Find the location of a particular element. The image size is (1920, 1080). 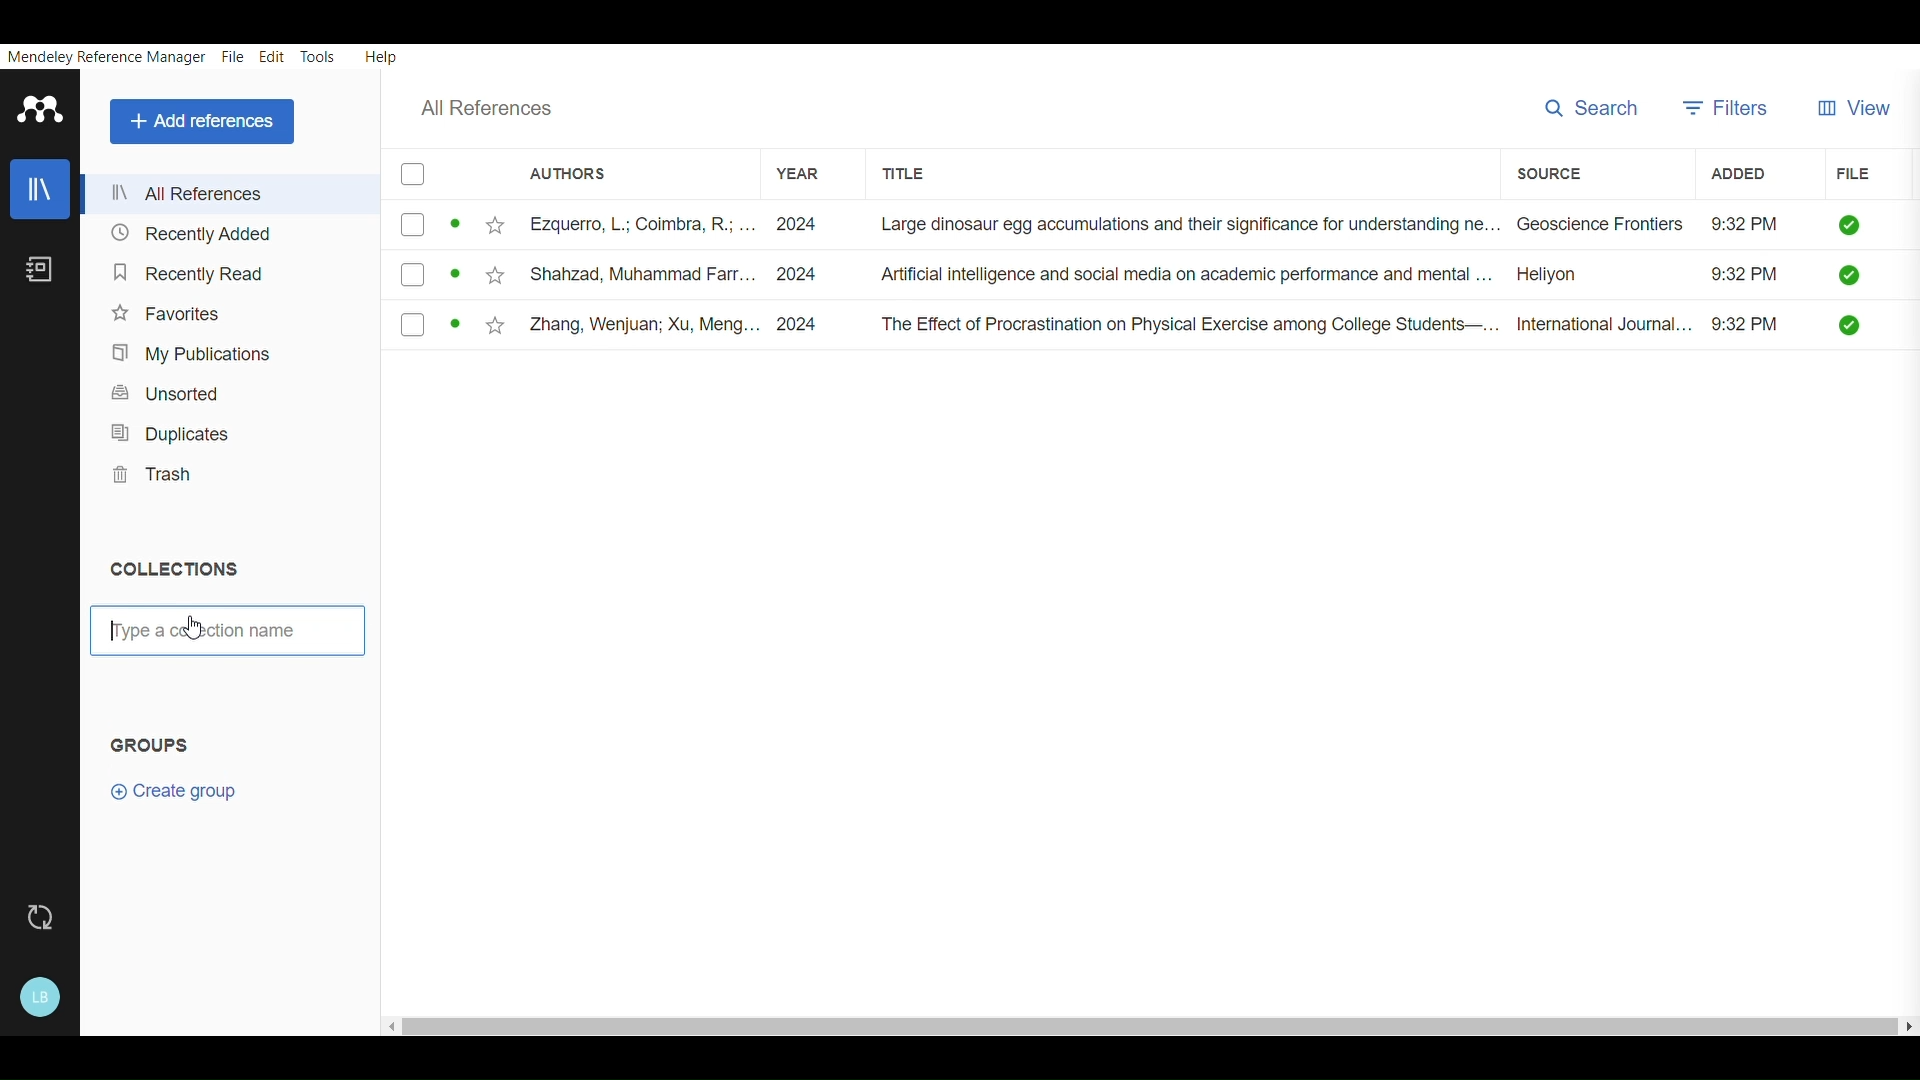

TITLE is located at coordinates (922, 170).